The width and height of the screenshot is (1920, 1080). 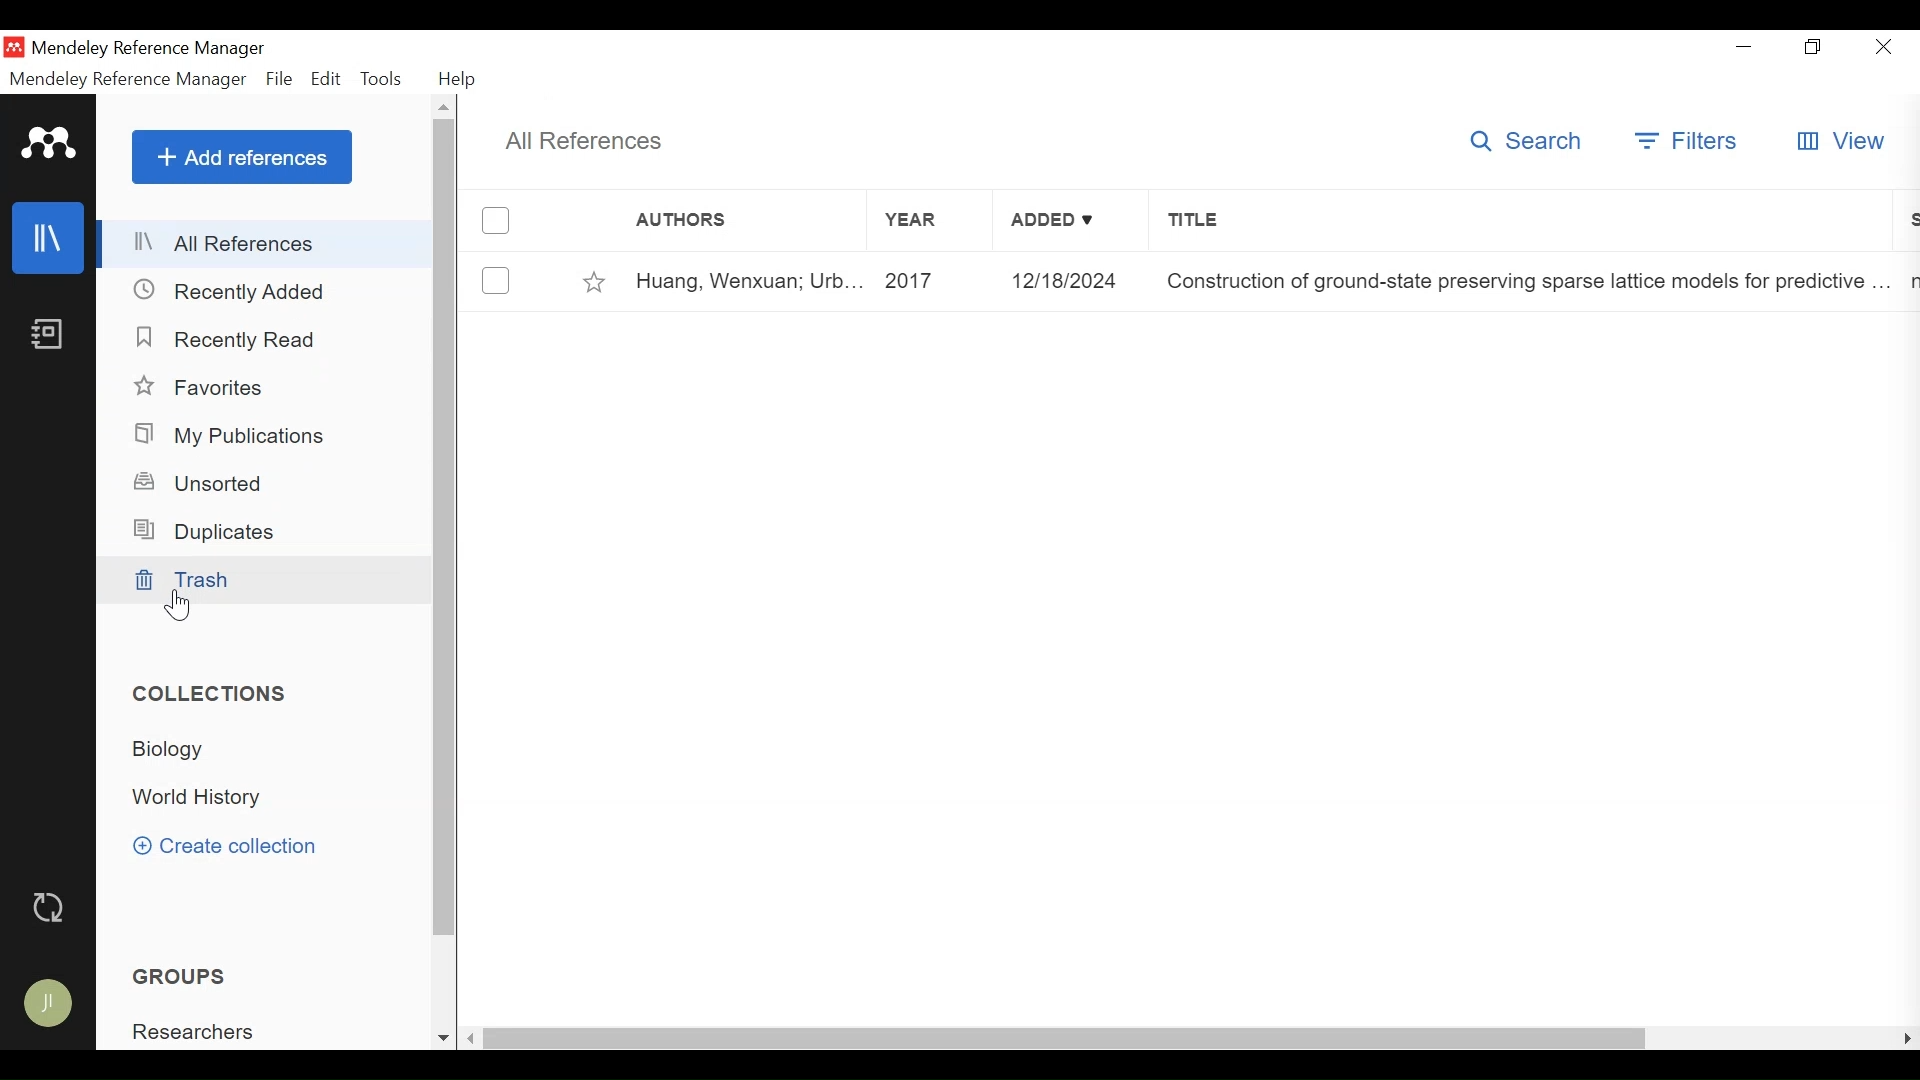 What do you see at coordinates (446, 529) in the screenshot?
I see `Vertical Scroll bar` at bounding box center [446, 529].